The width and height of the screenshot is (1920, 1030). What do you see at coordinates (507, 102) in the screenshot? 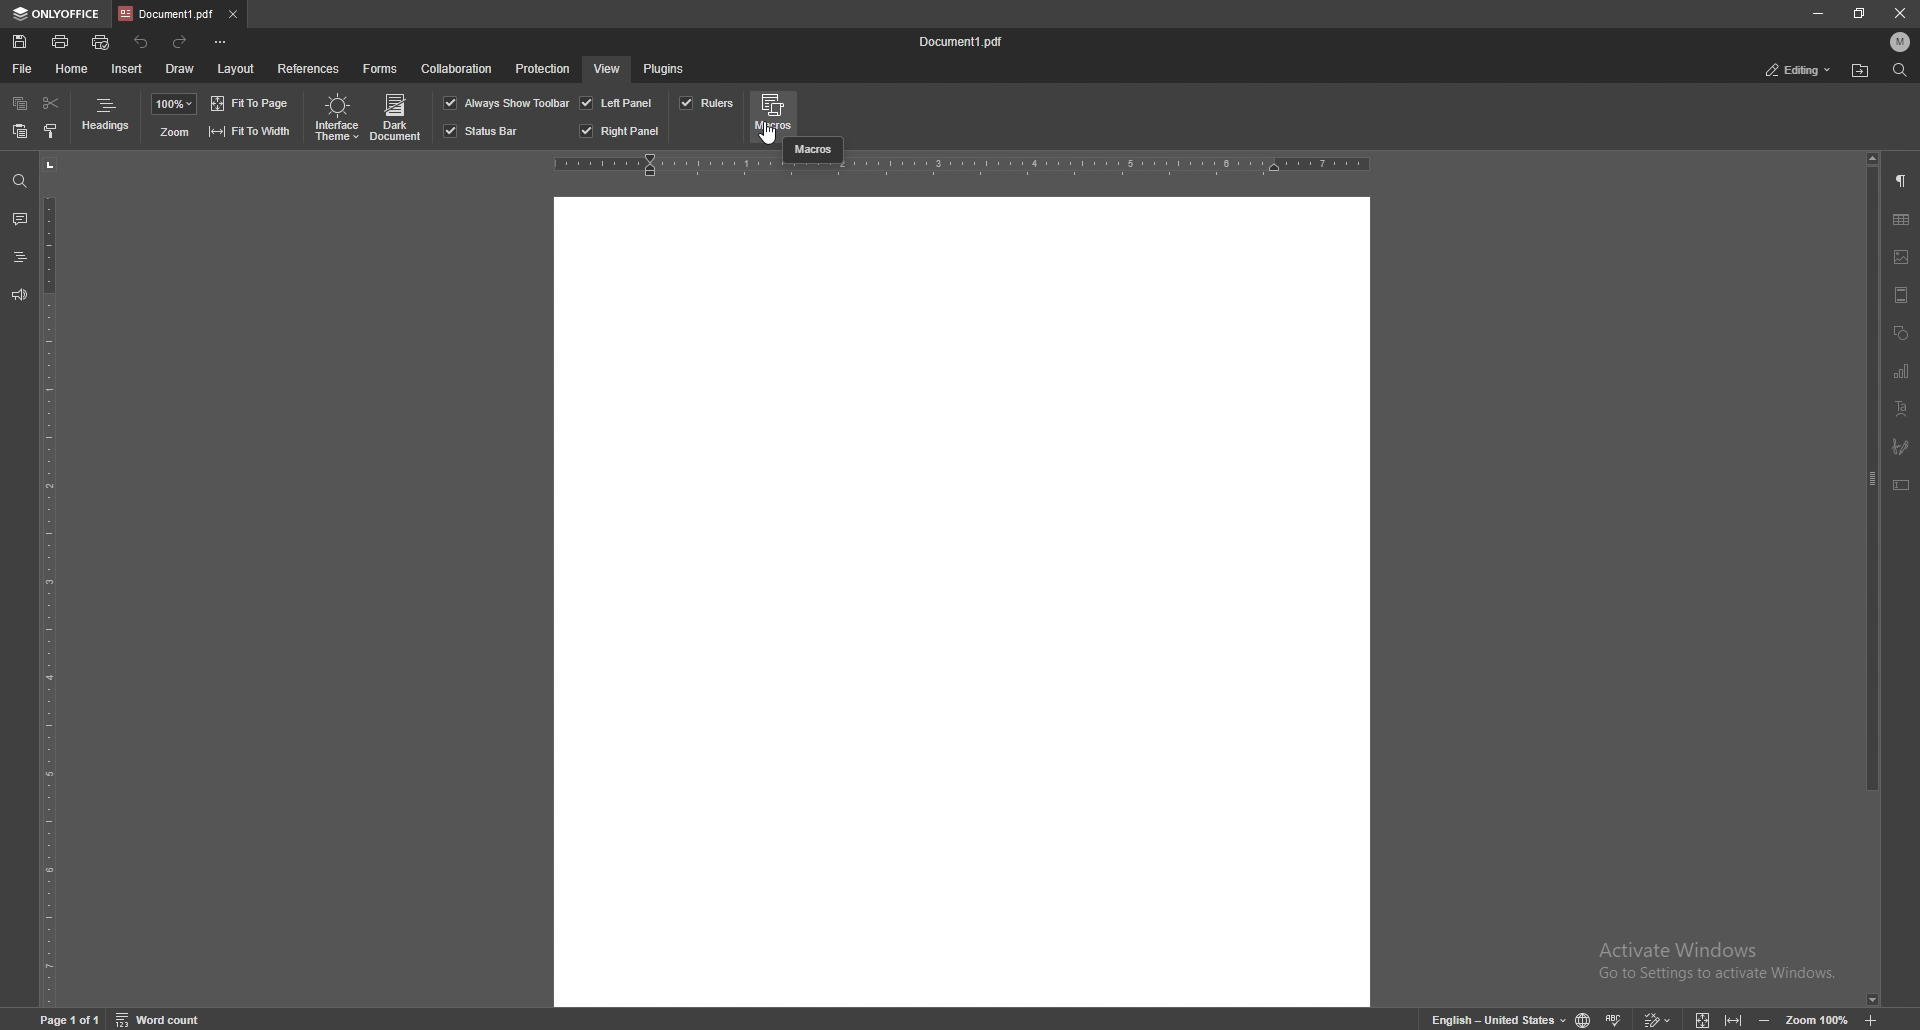
I see `always show toolbar` at bounding box center [507, 102].